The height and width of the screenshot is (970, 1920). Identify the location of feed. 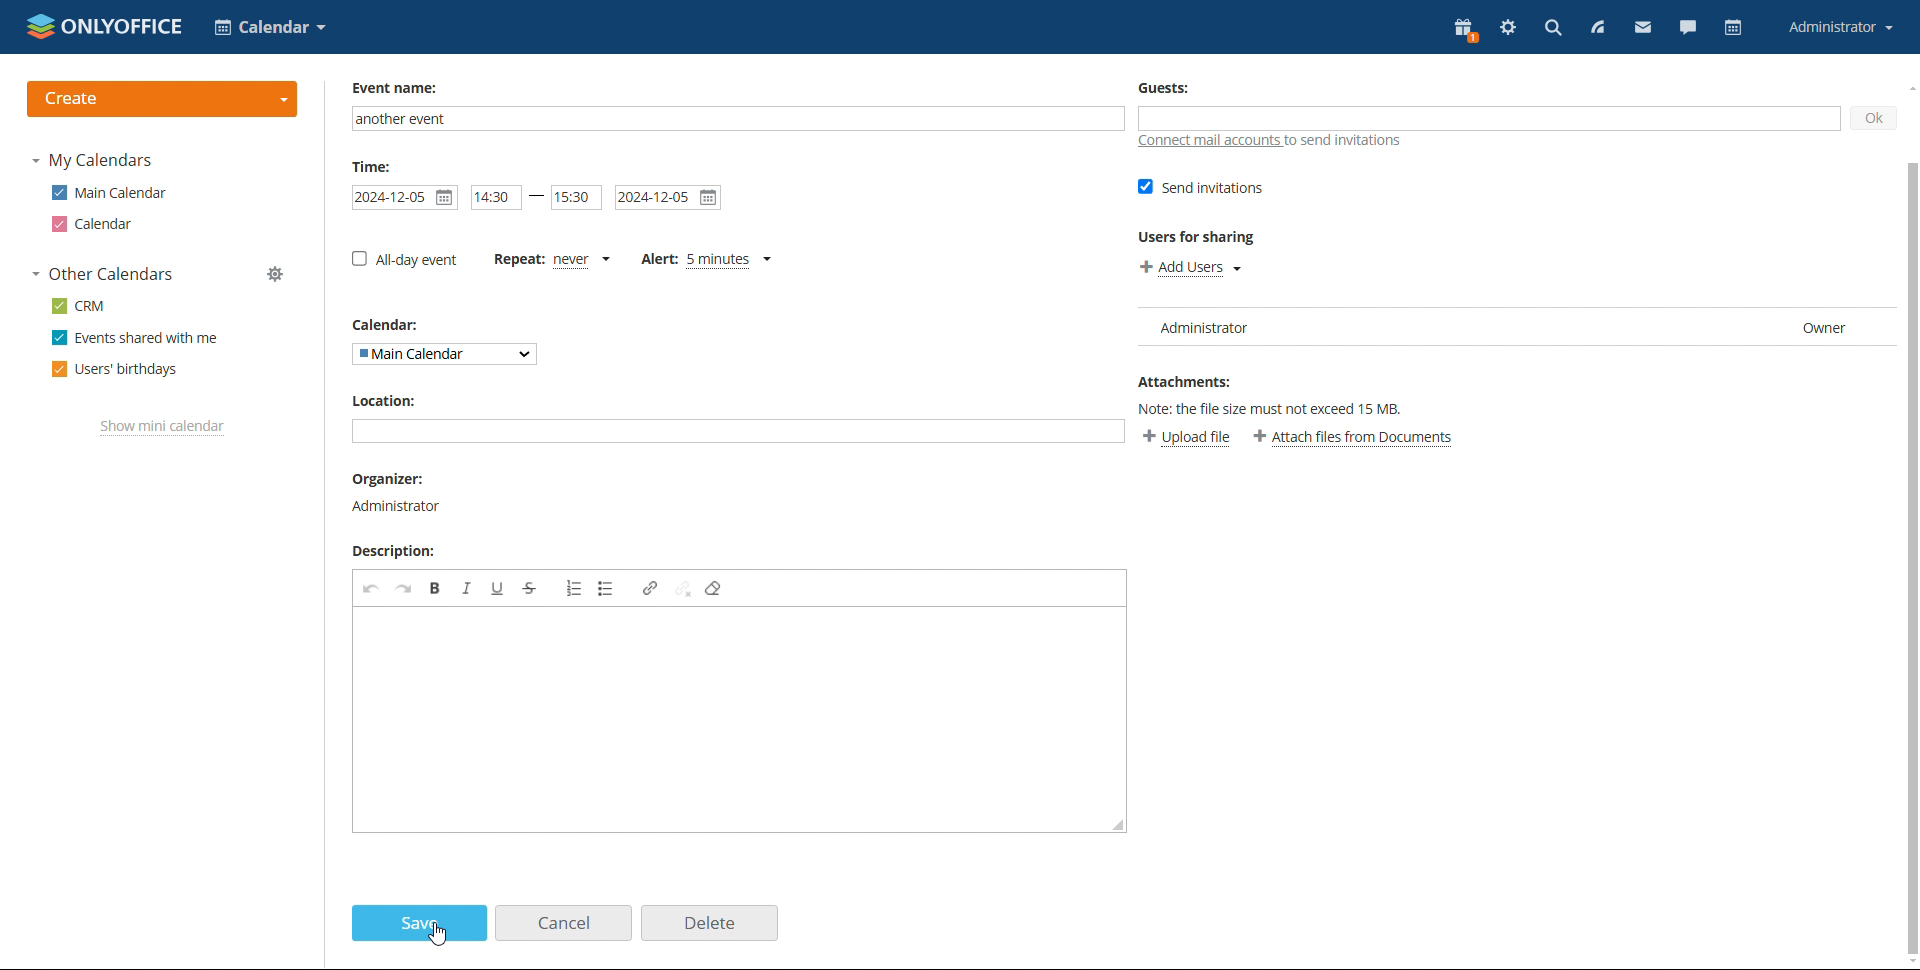
(1596, 28).